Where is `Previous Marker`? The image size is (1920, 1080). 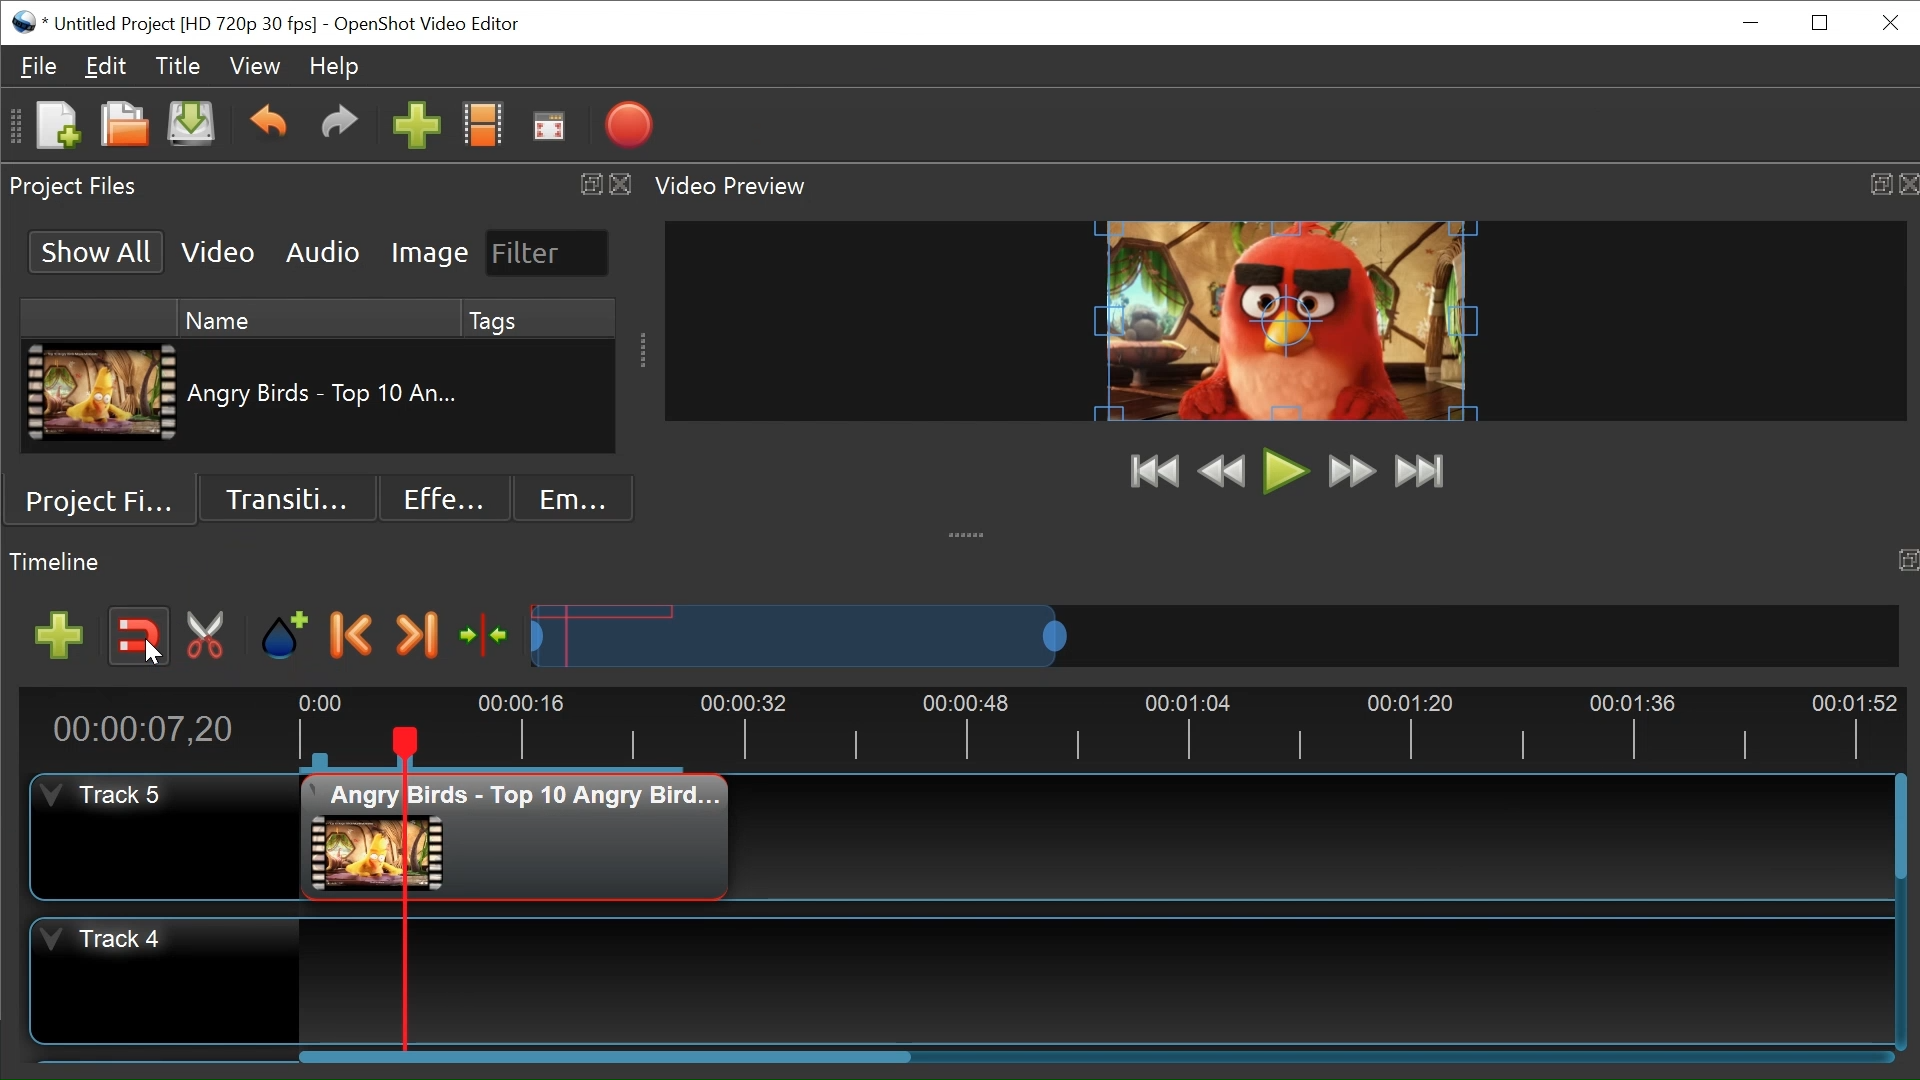
Previous Marker is located at coordinates (355, 637).